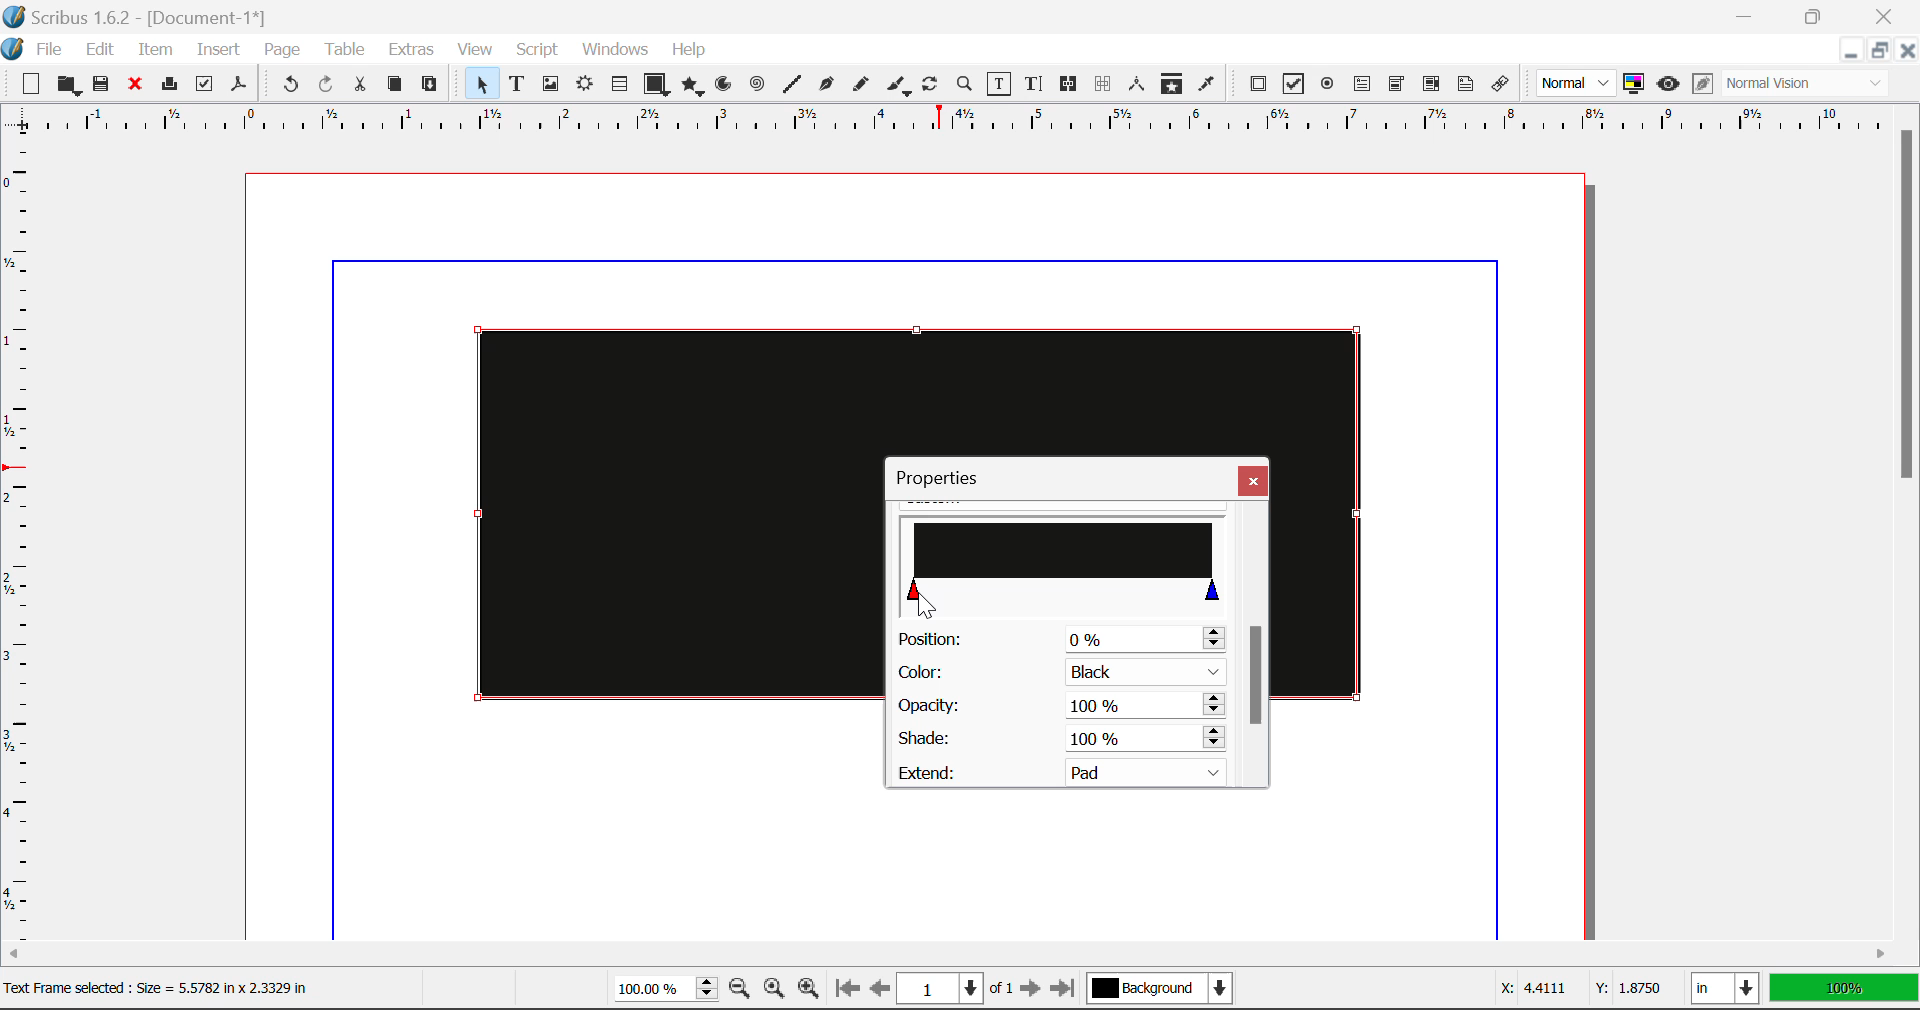  I want to click on Arcs, so click(726, 89).